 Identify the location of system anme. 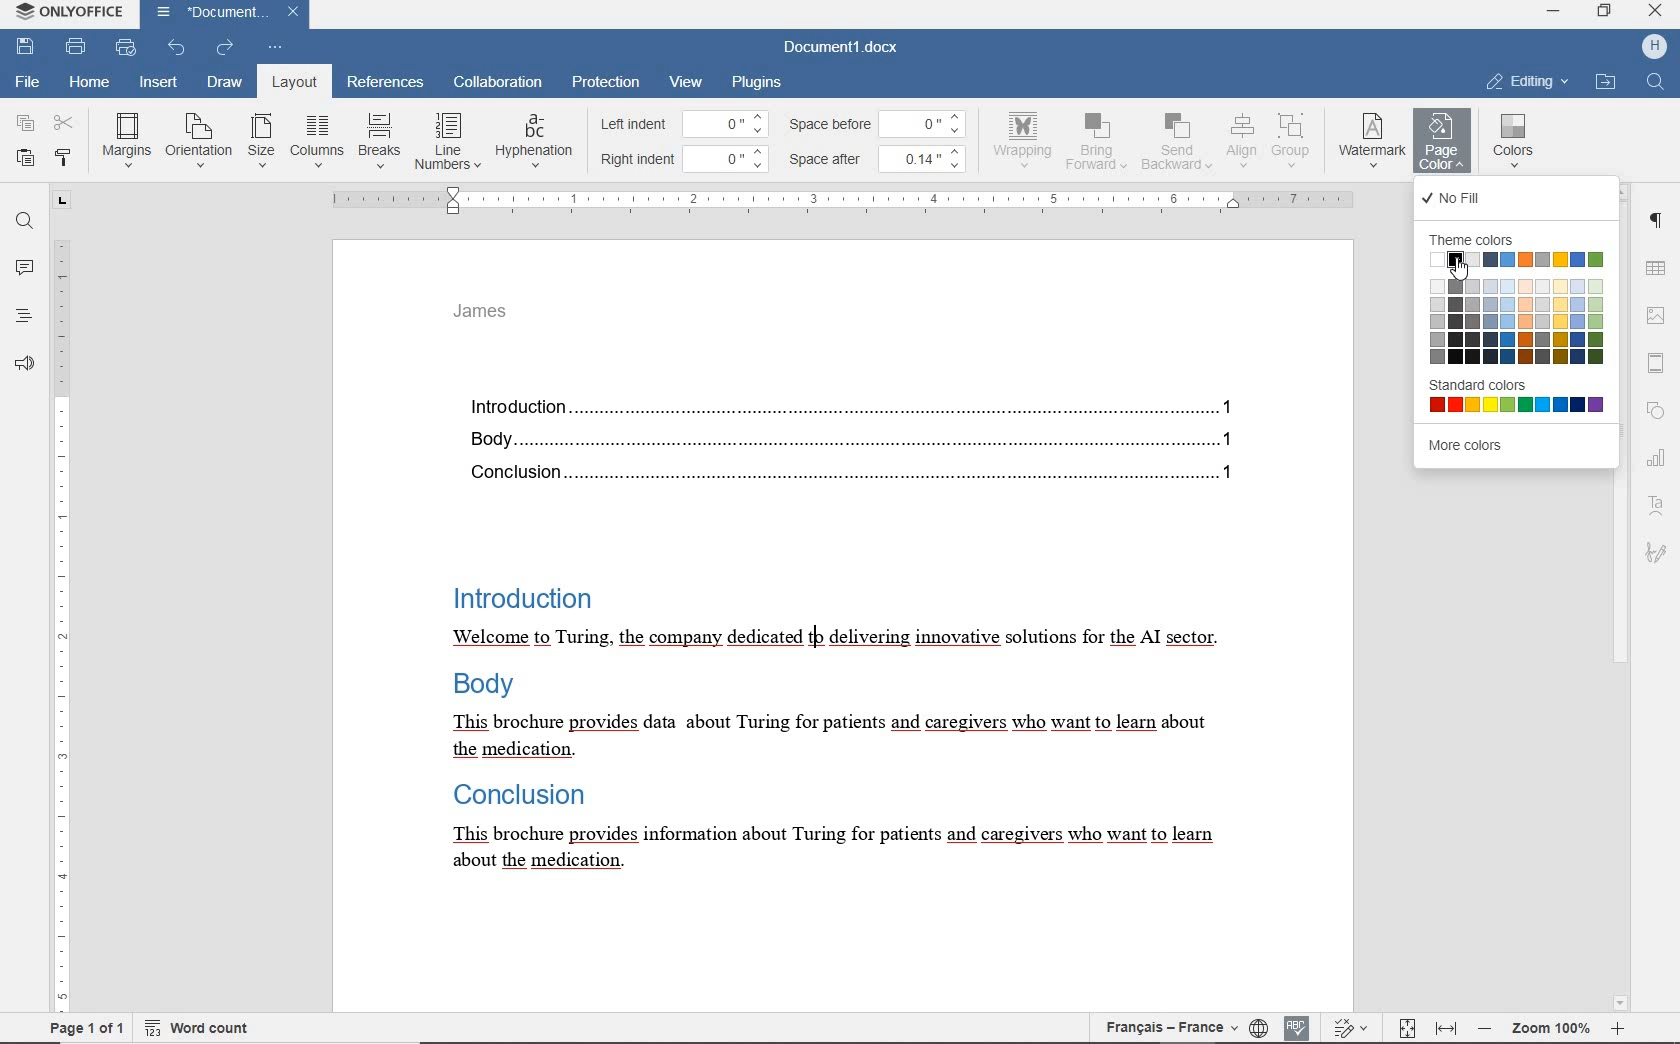
(76, 13).